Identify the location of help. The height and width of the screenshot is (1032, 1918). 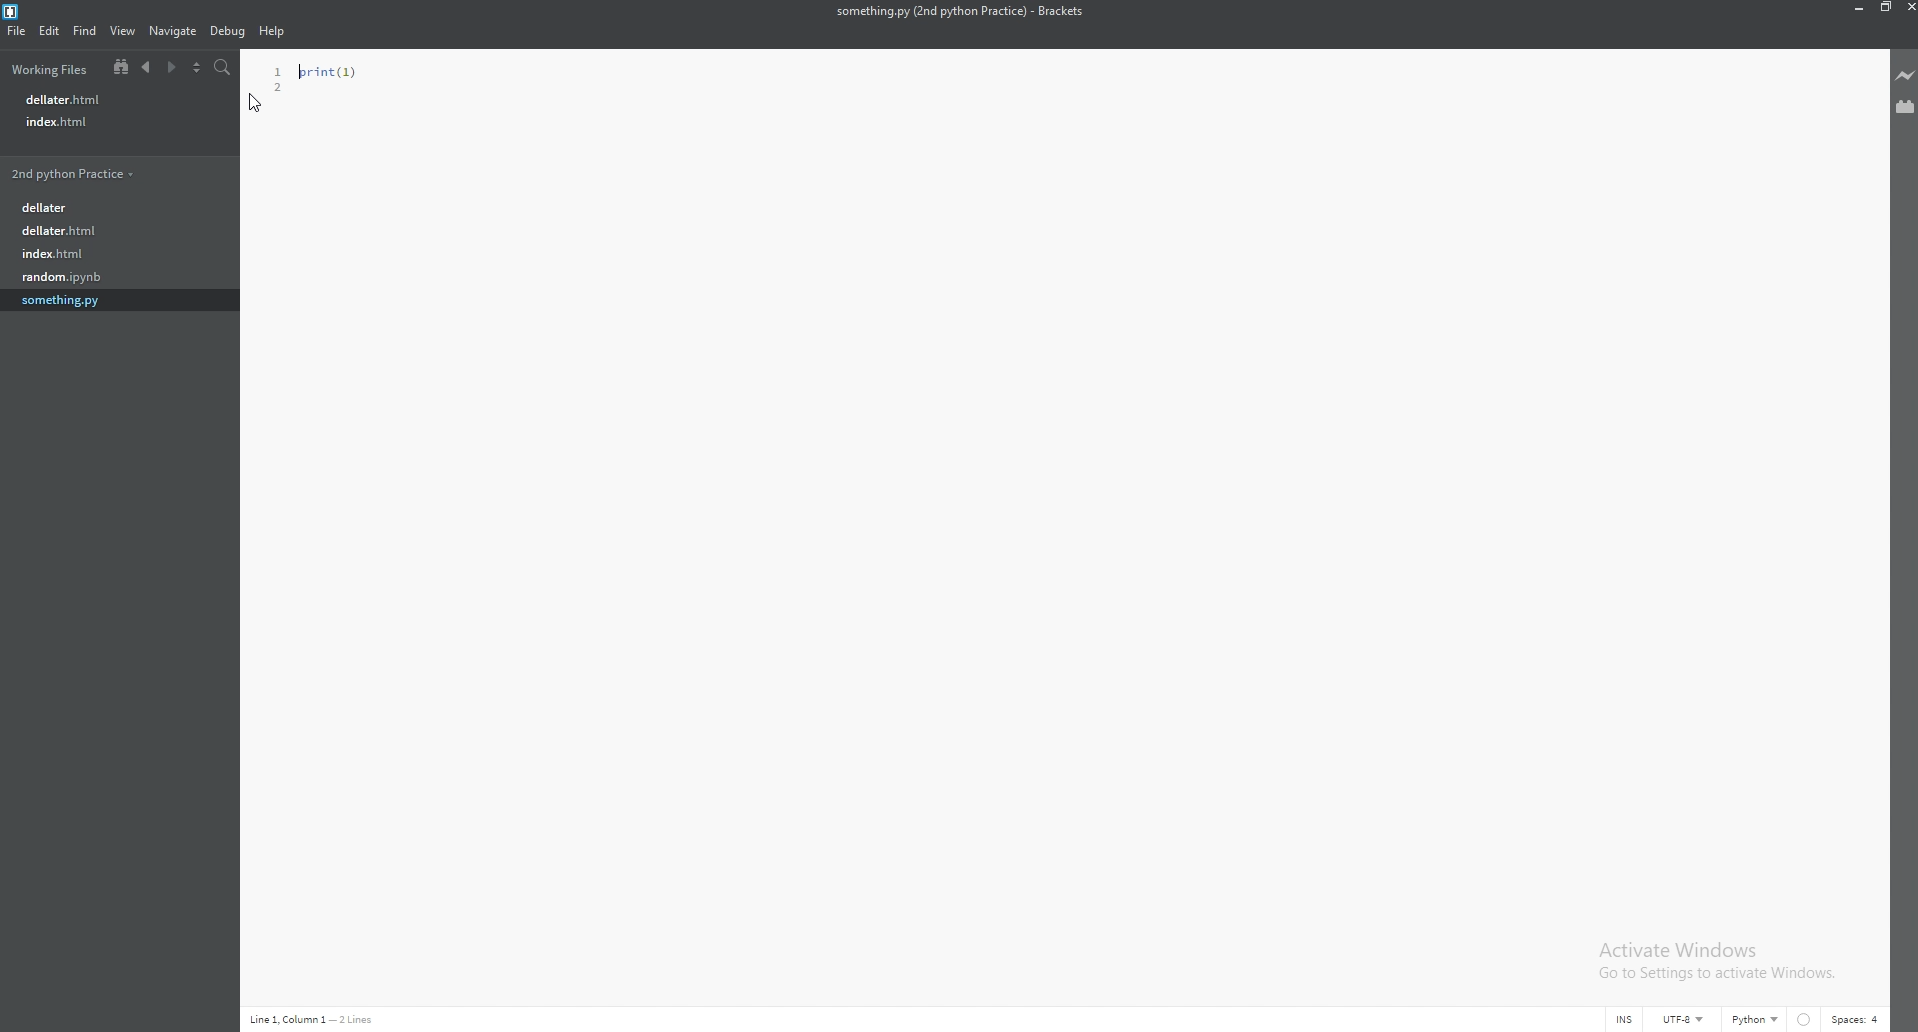
(273, 30).